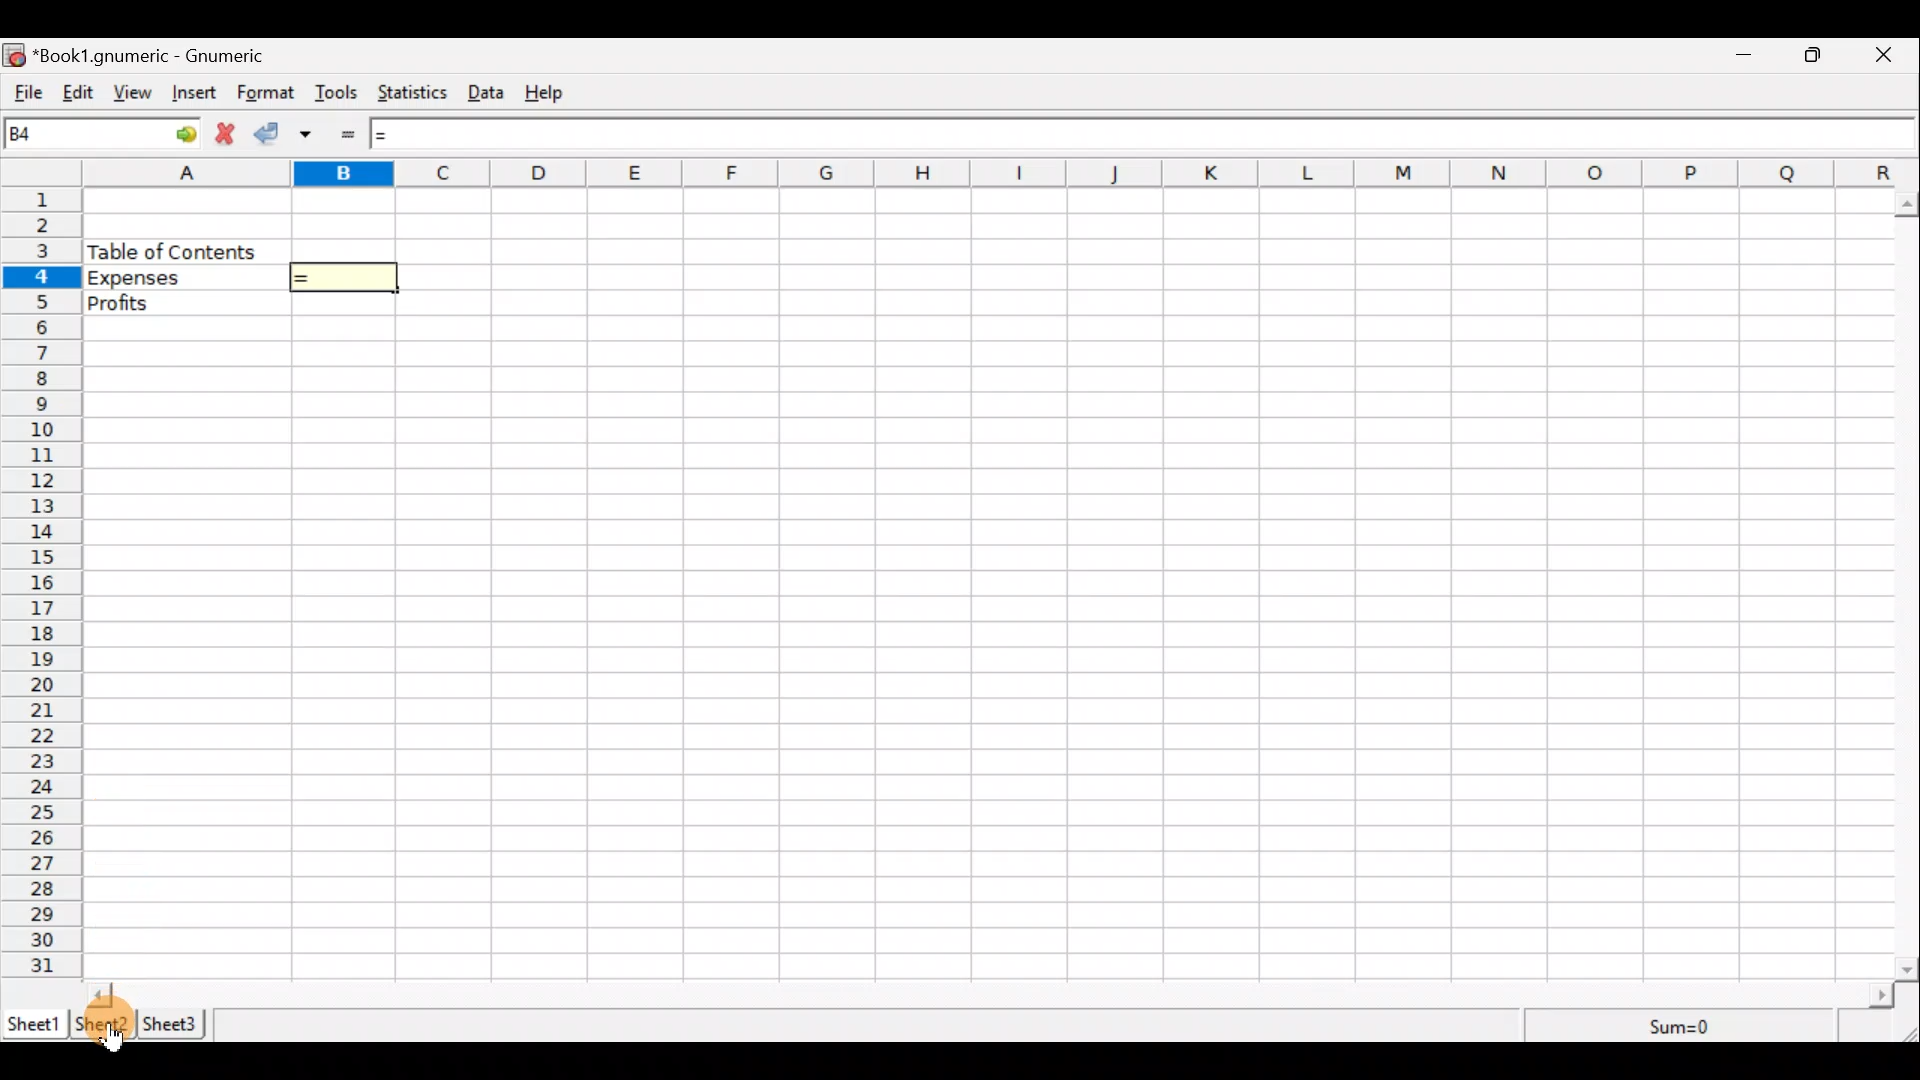  Describe the element at coordinates (313, 134) in the screenshot. I see `Accept change in multiple cells` at that location.